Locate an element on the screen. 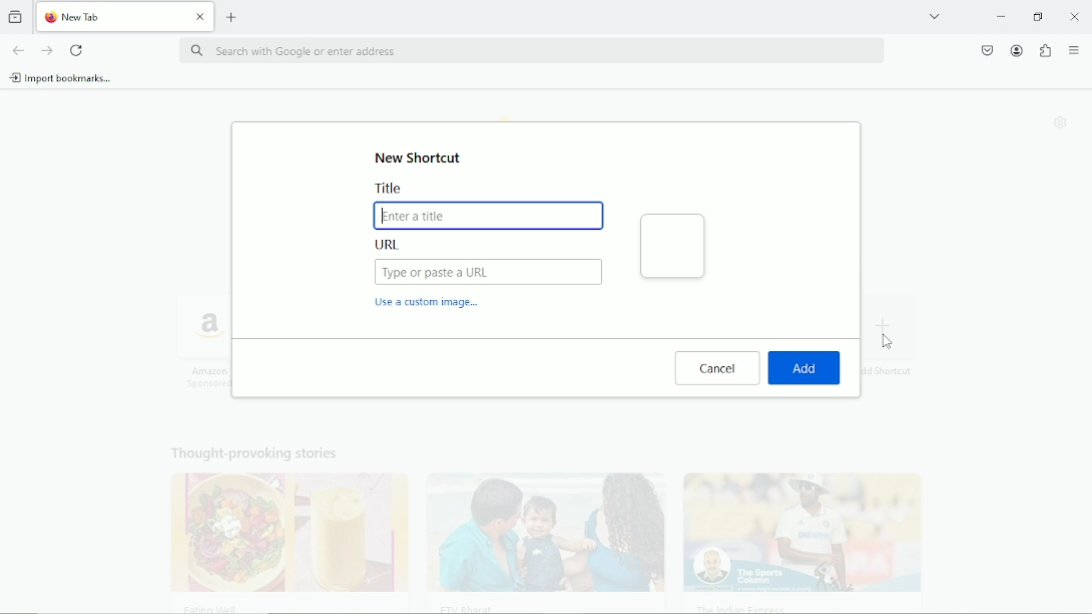 The width and height of the screenshot is (1092, 614). cancel is located at coordinates (717, 368).